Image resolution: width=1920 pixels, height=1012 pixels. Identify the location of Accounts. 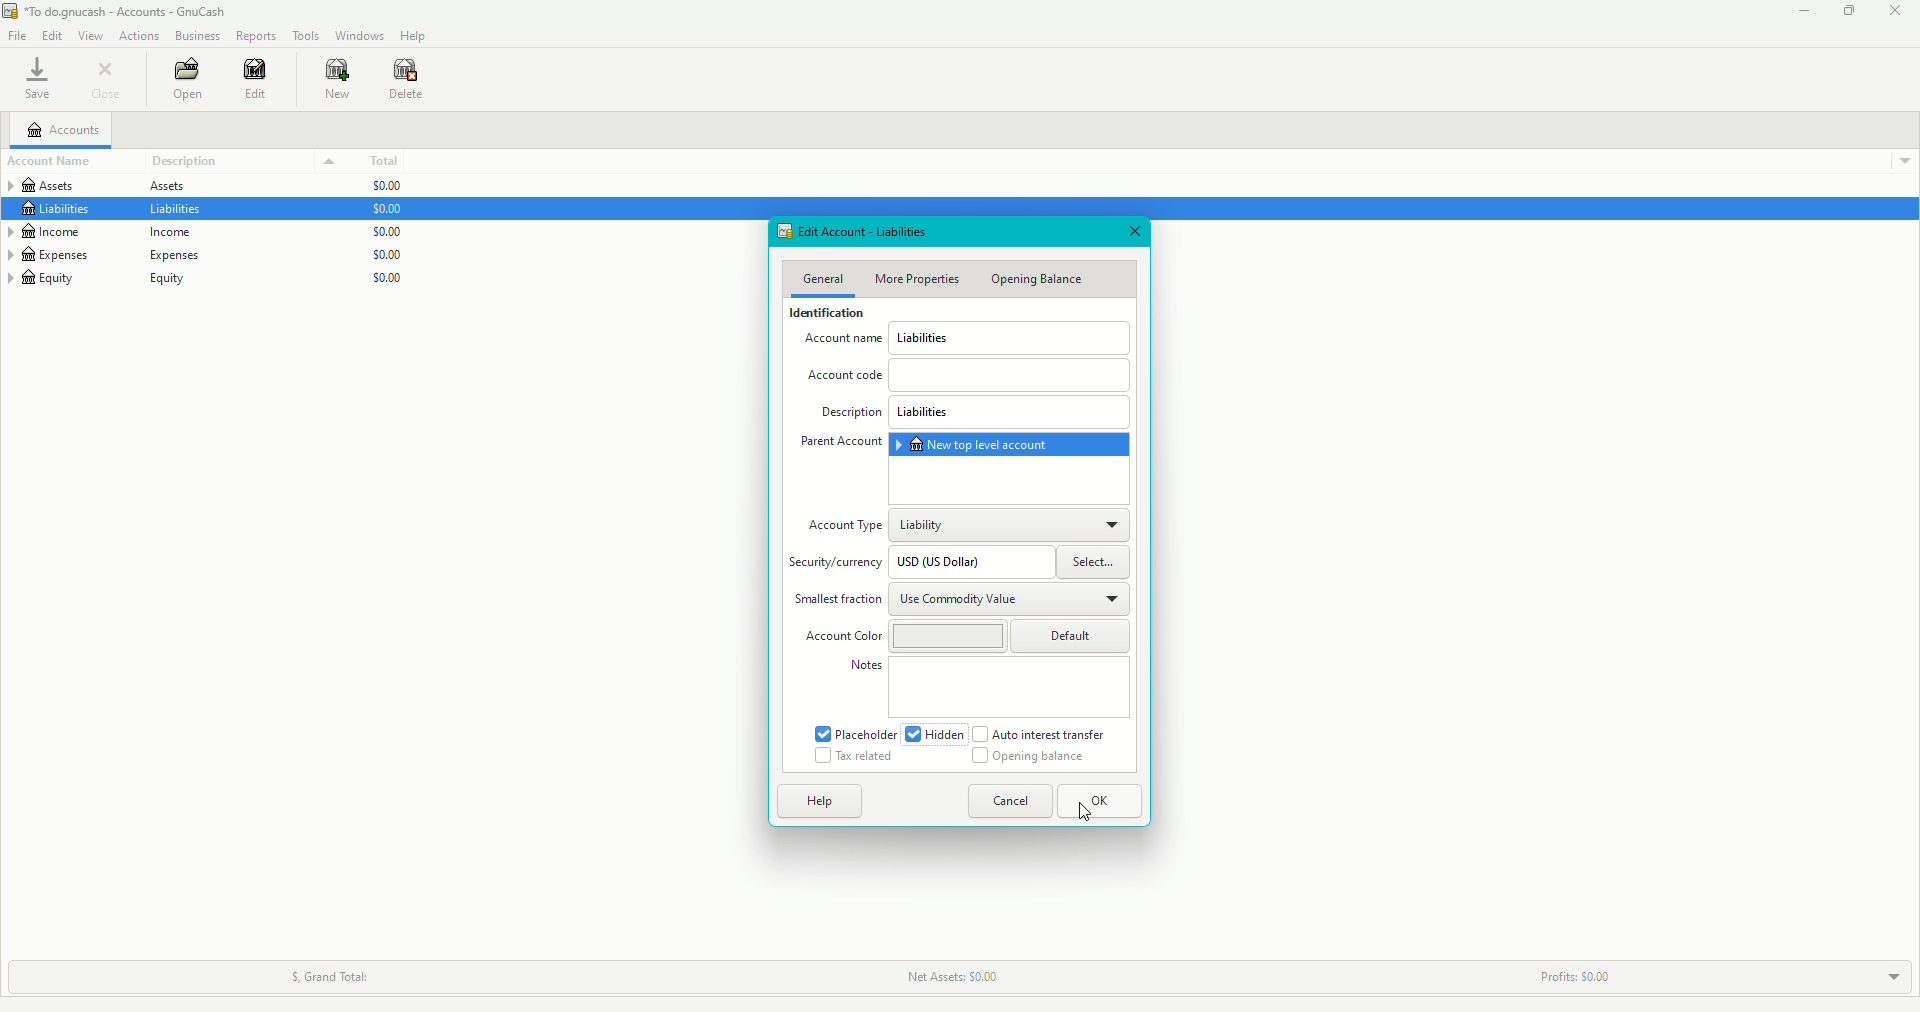
(64, 128).